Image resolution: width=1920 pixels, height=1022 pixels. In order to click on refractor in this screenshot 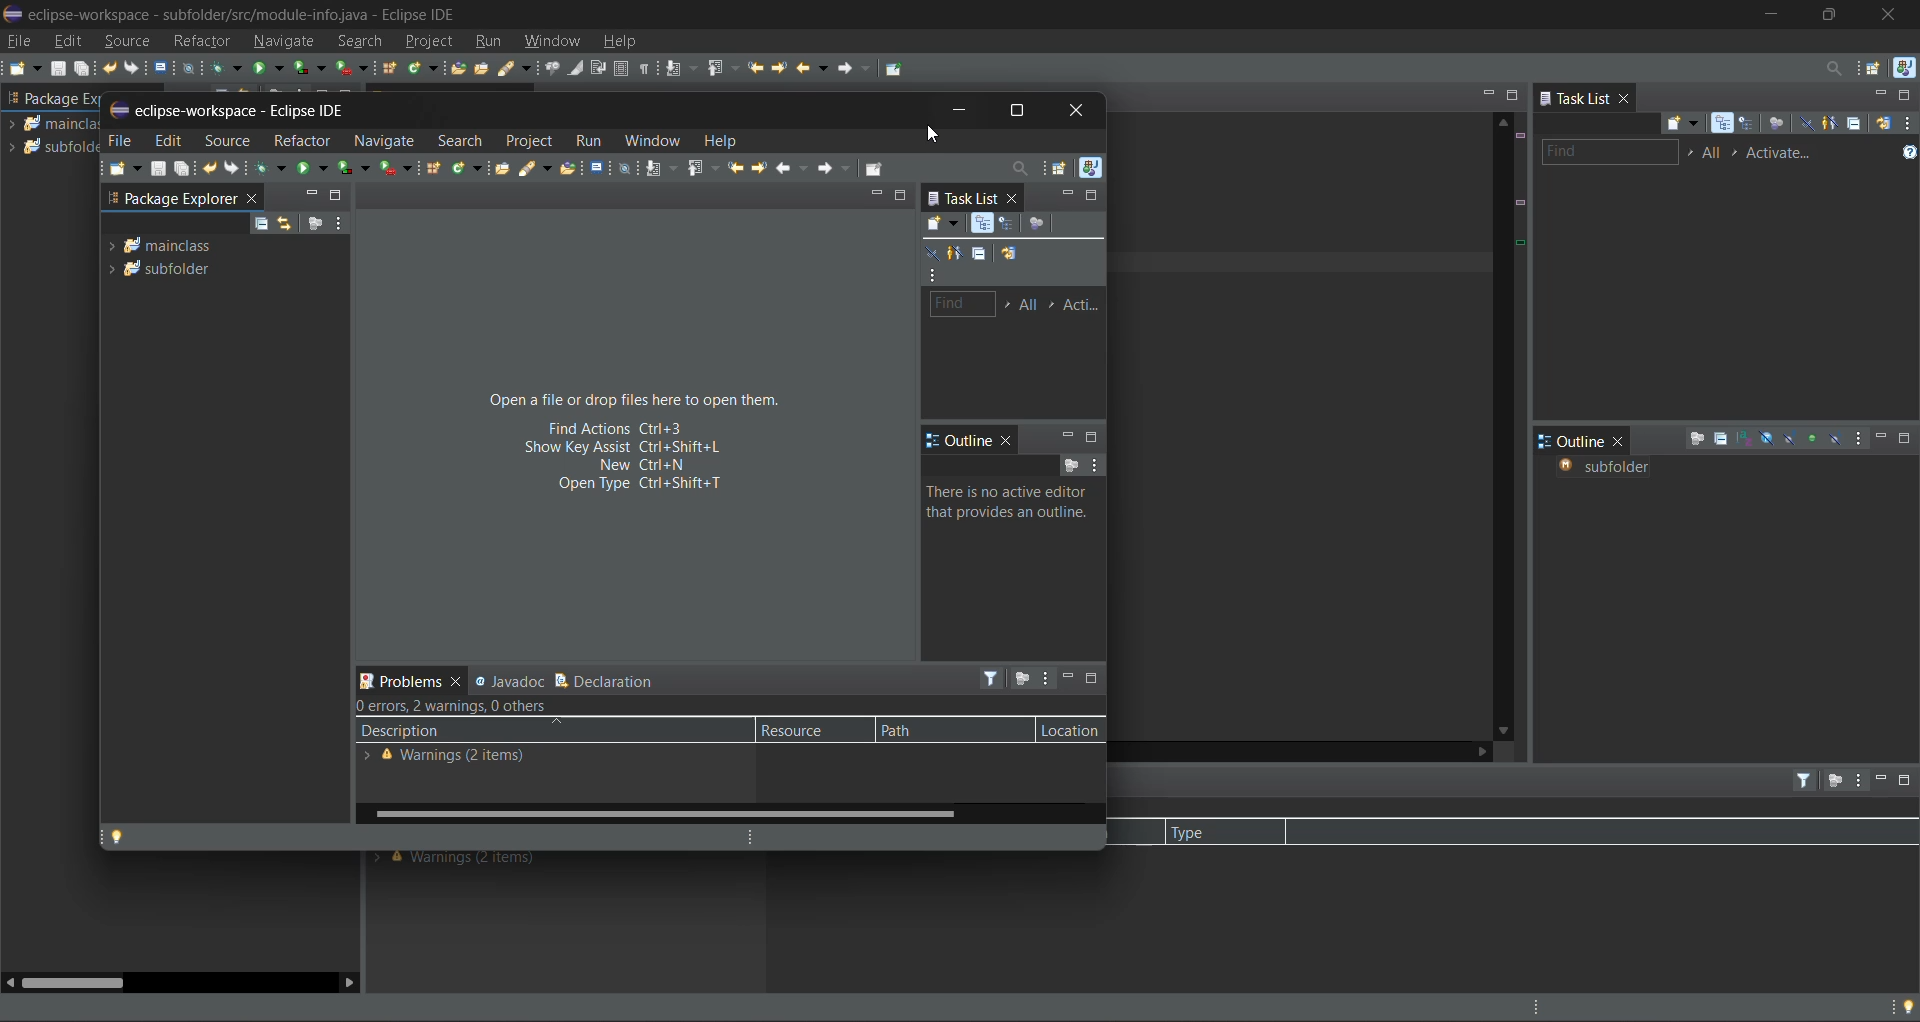, I will do `click(203, 42)`.